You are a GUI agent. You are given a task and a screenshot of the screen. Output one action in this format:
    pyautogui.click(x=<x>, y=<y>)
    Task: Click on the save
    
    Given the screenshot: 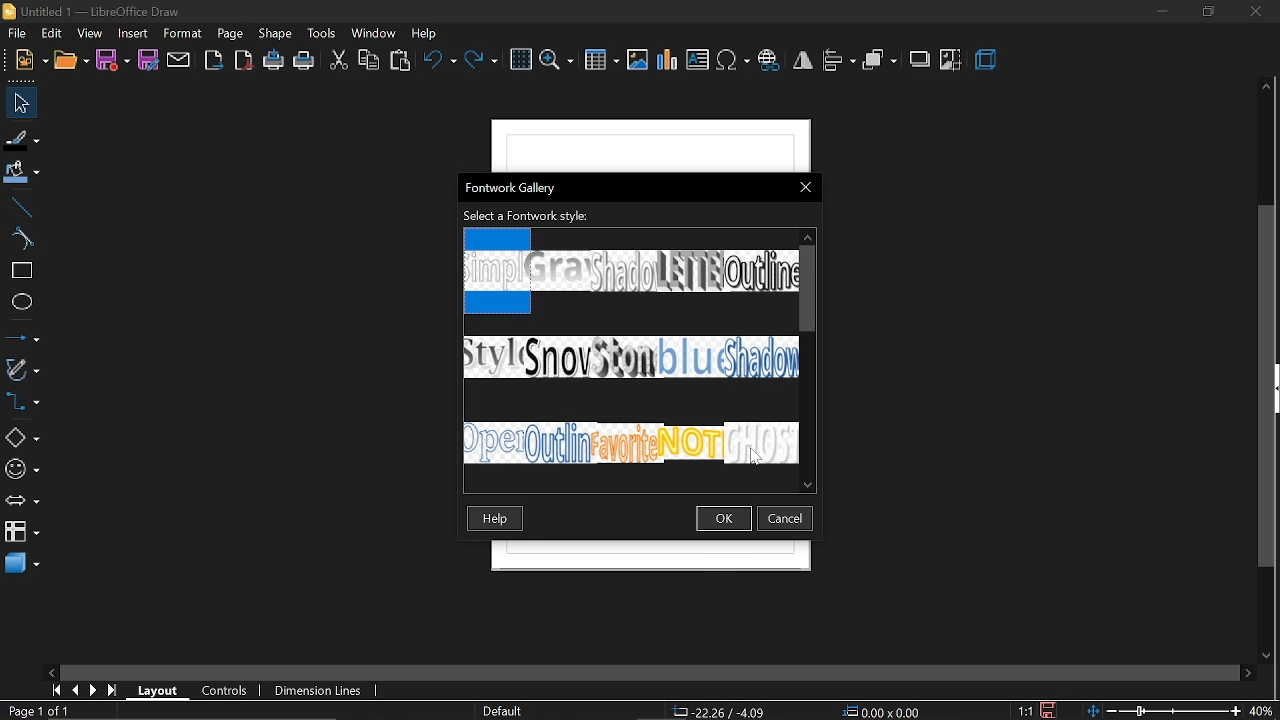 What is the action you would take?
    pyautogui.click(x=1050, y=709)
    